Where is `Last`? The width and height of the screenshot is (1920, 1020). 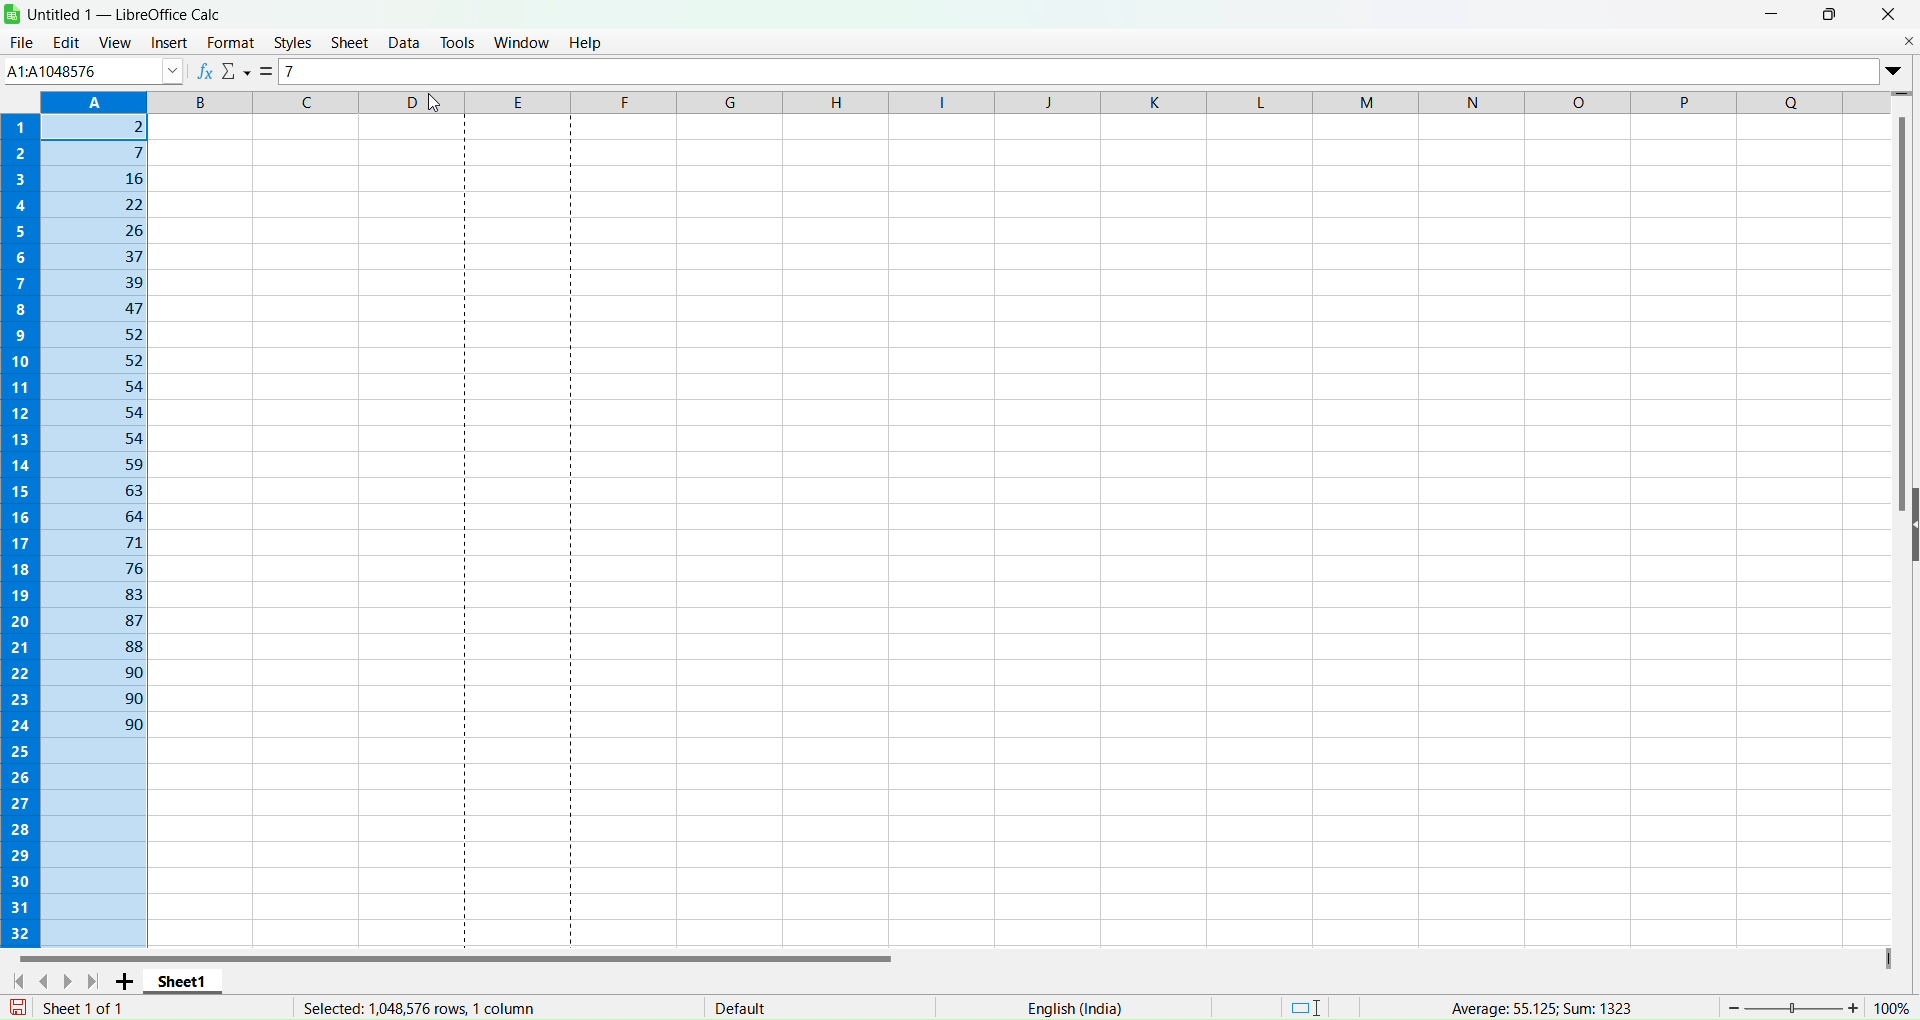
Last is located at coordinates (97, 981).